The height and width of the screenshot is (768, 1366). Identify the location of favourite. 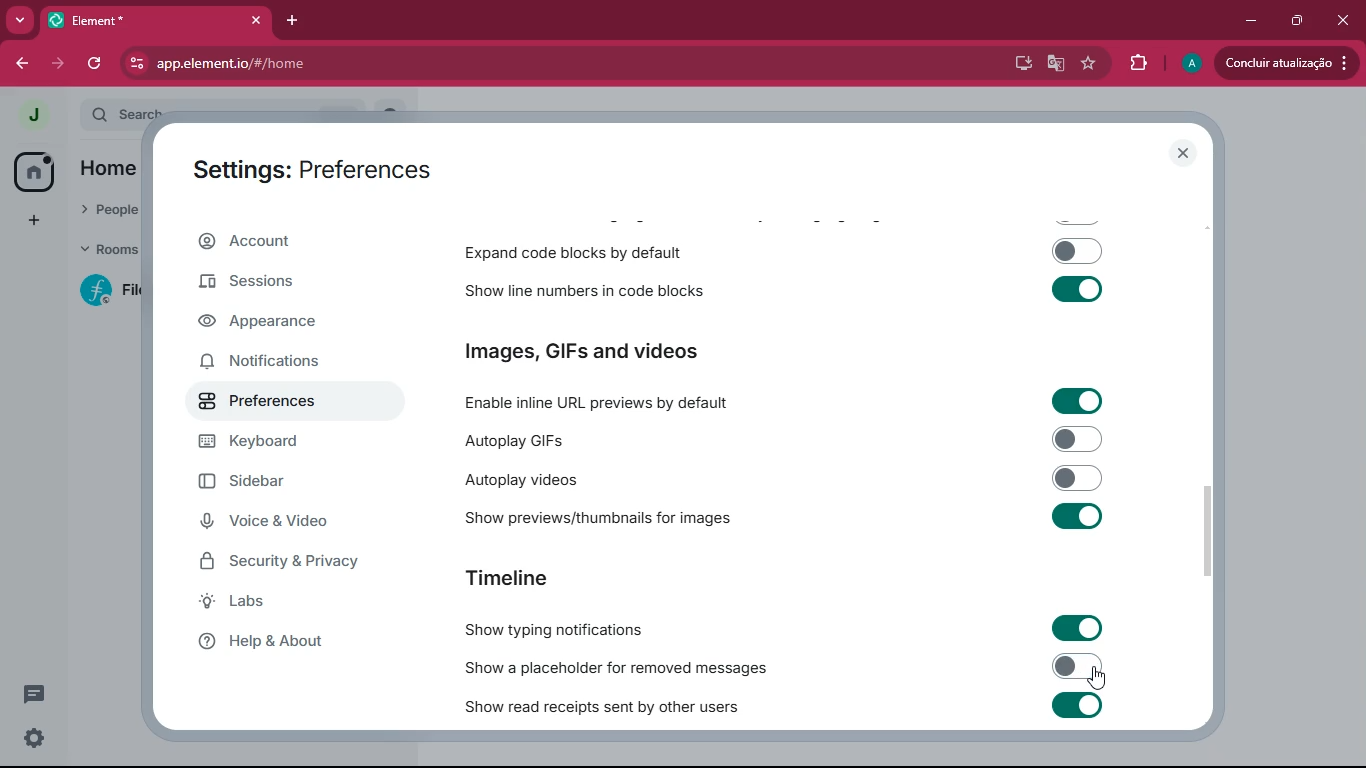
(1093, 64).